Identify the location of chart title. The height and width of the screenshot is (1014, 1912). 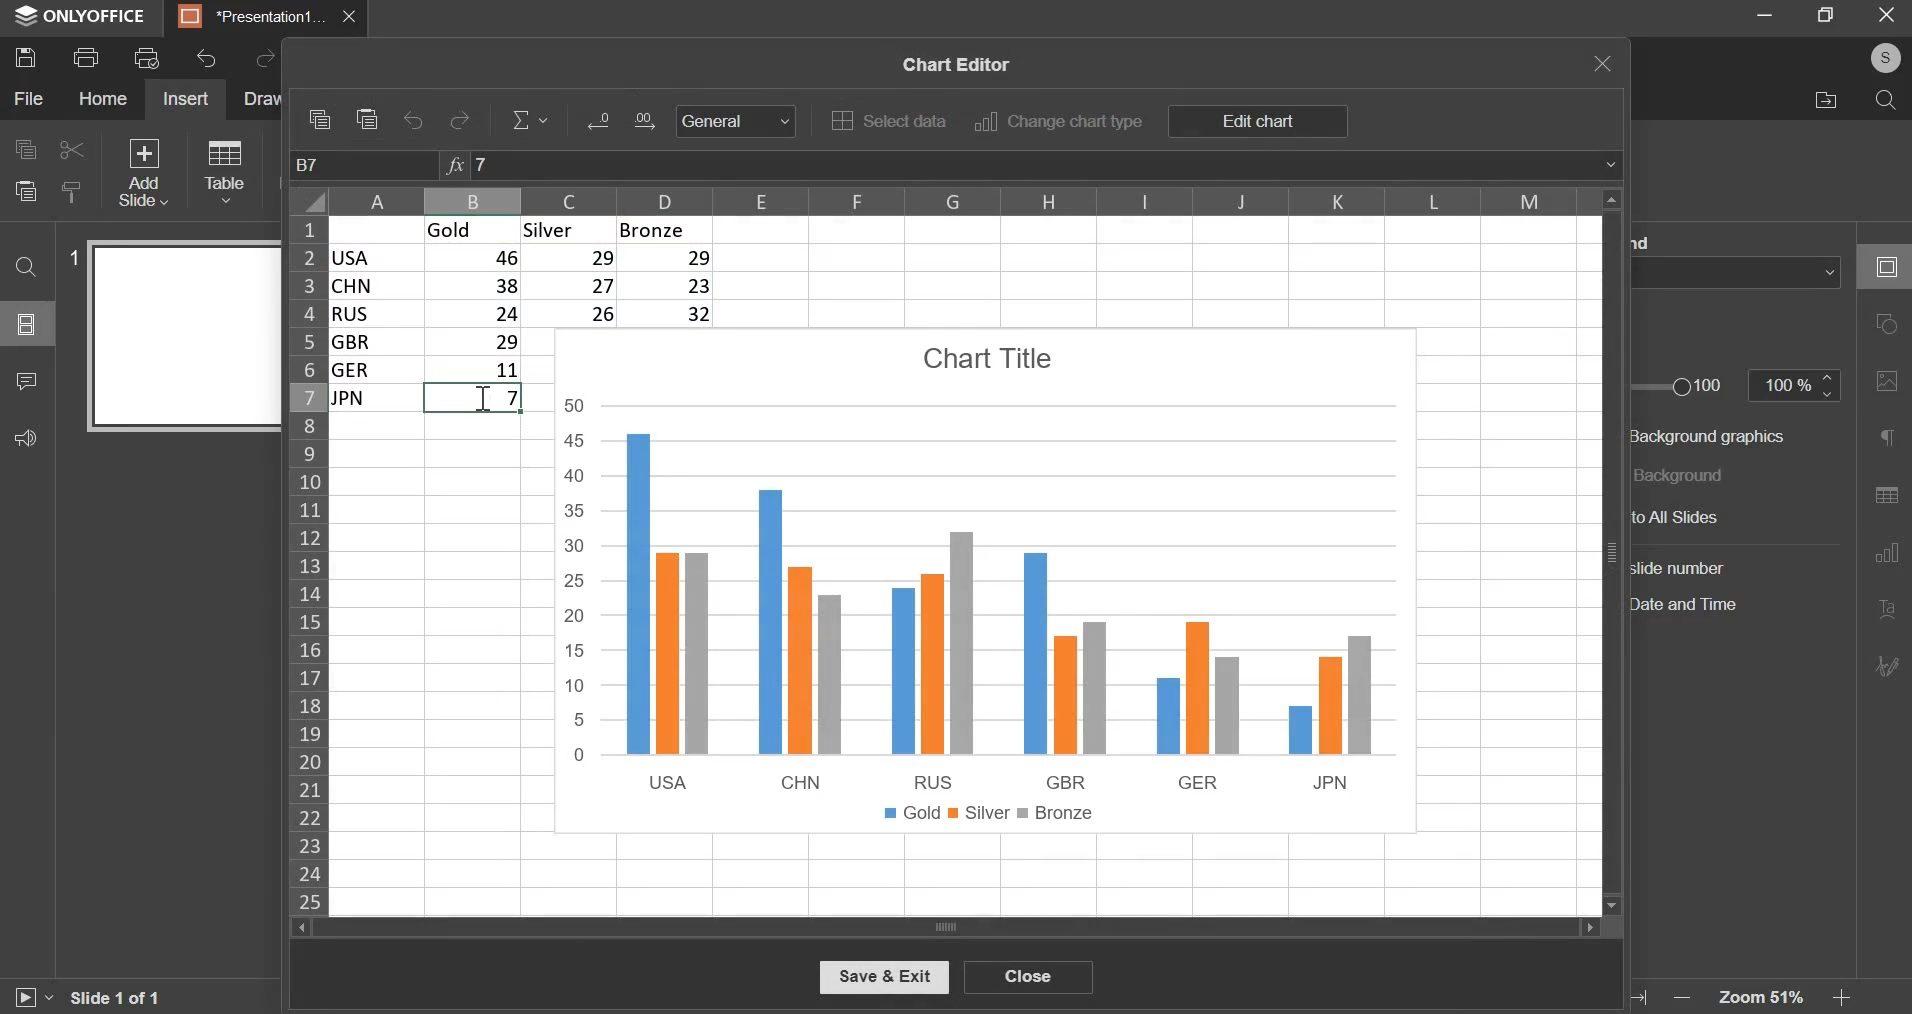
(993, 356).